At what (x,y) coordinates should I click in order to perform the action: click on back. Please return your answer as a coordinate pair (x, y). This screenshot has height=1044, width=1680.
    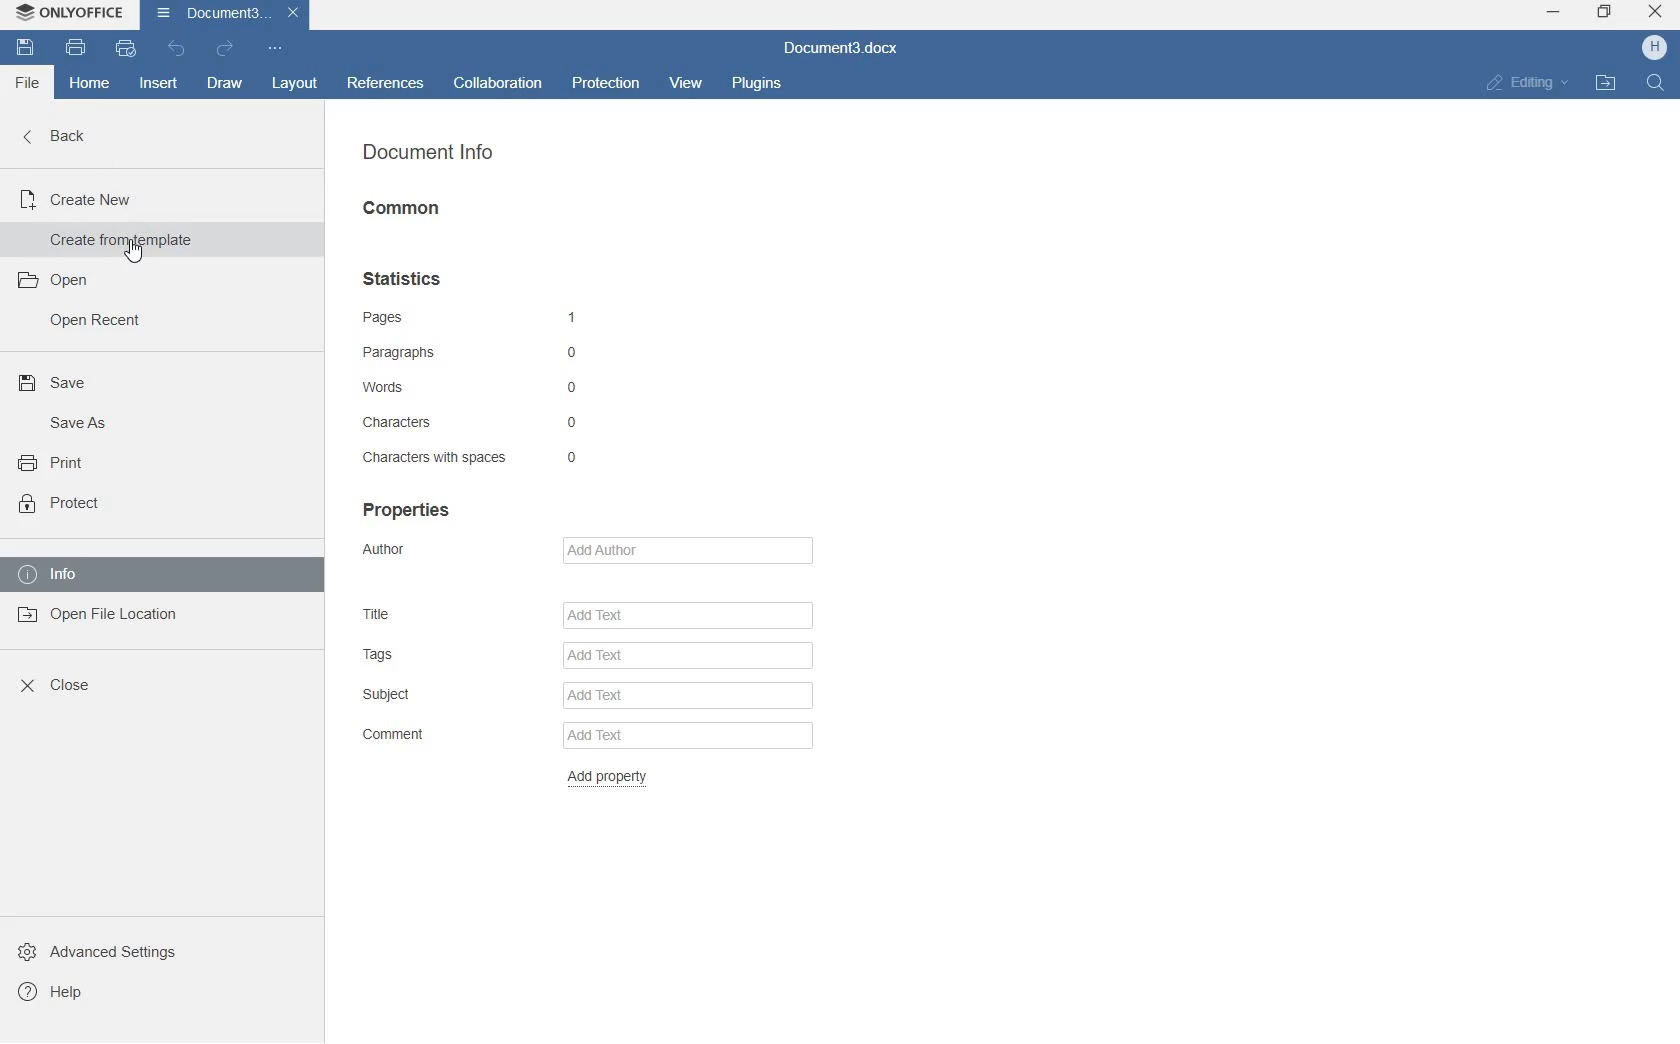
    Looking at the image, I should click on (64, 141).